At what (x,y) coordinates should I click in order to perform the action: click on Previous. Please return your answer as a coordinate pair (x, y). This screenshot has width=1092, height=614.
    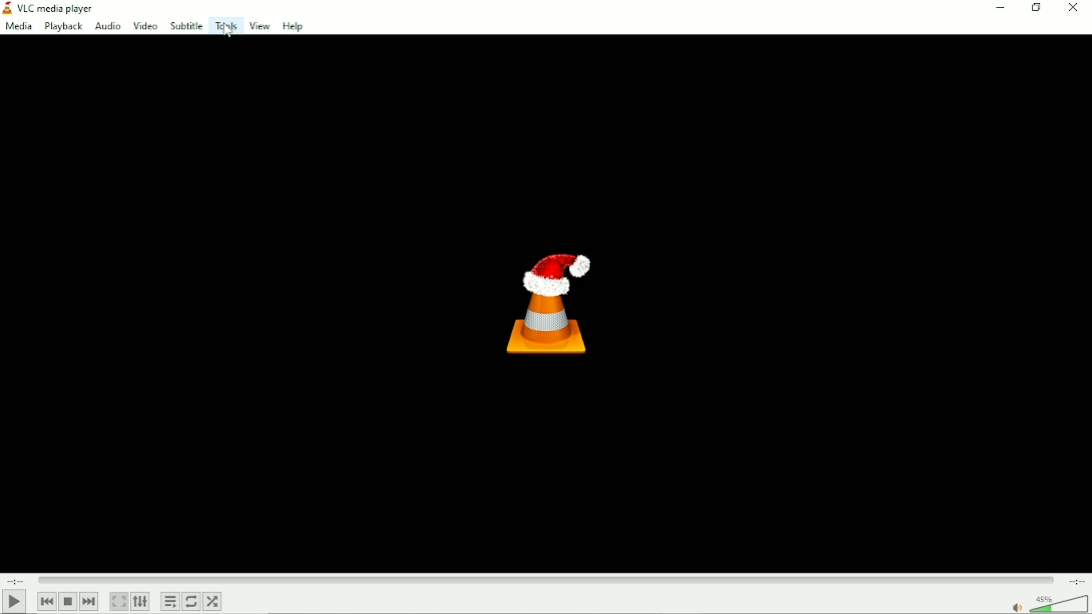
    Looking at the image, I should click on (46, 601).